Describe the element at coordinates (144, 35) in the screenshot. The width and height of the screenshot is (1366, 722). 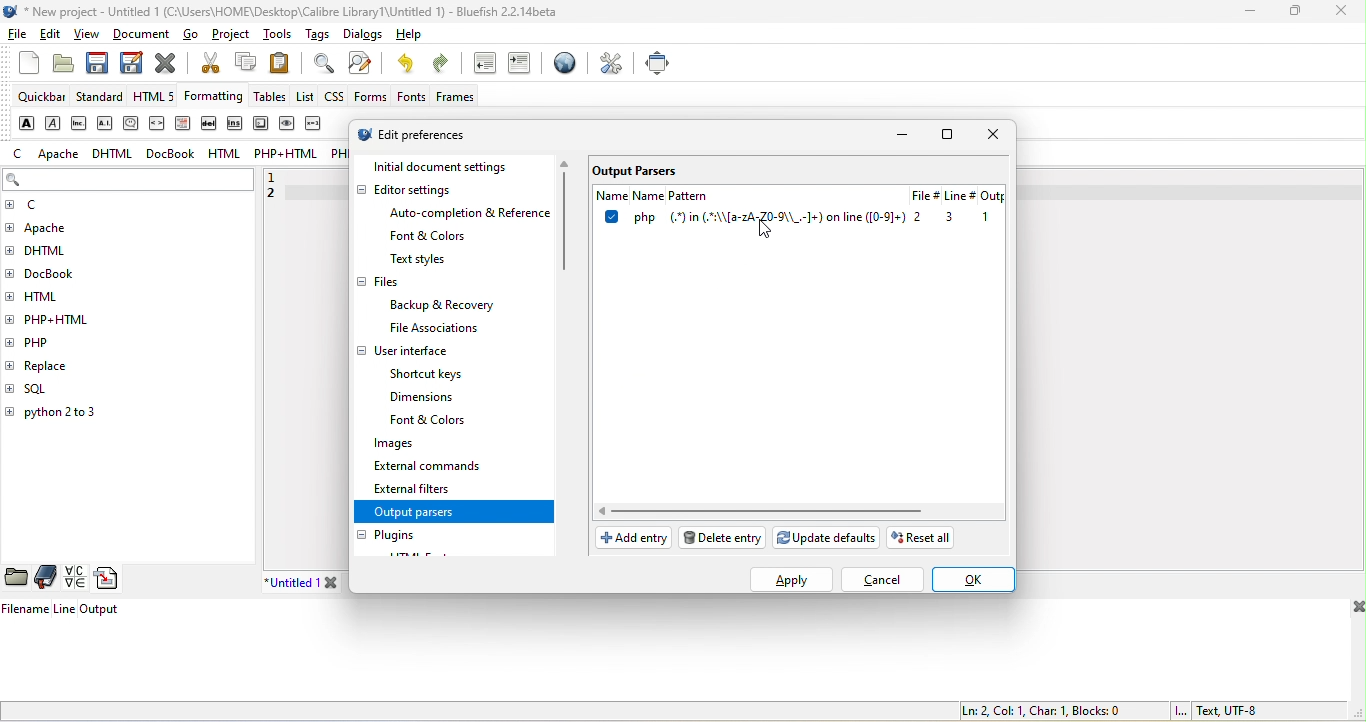
I see `document` at that location.